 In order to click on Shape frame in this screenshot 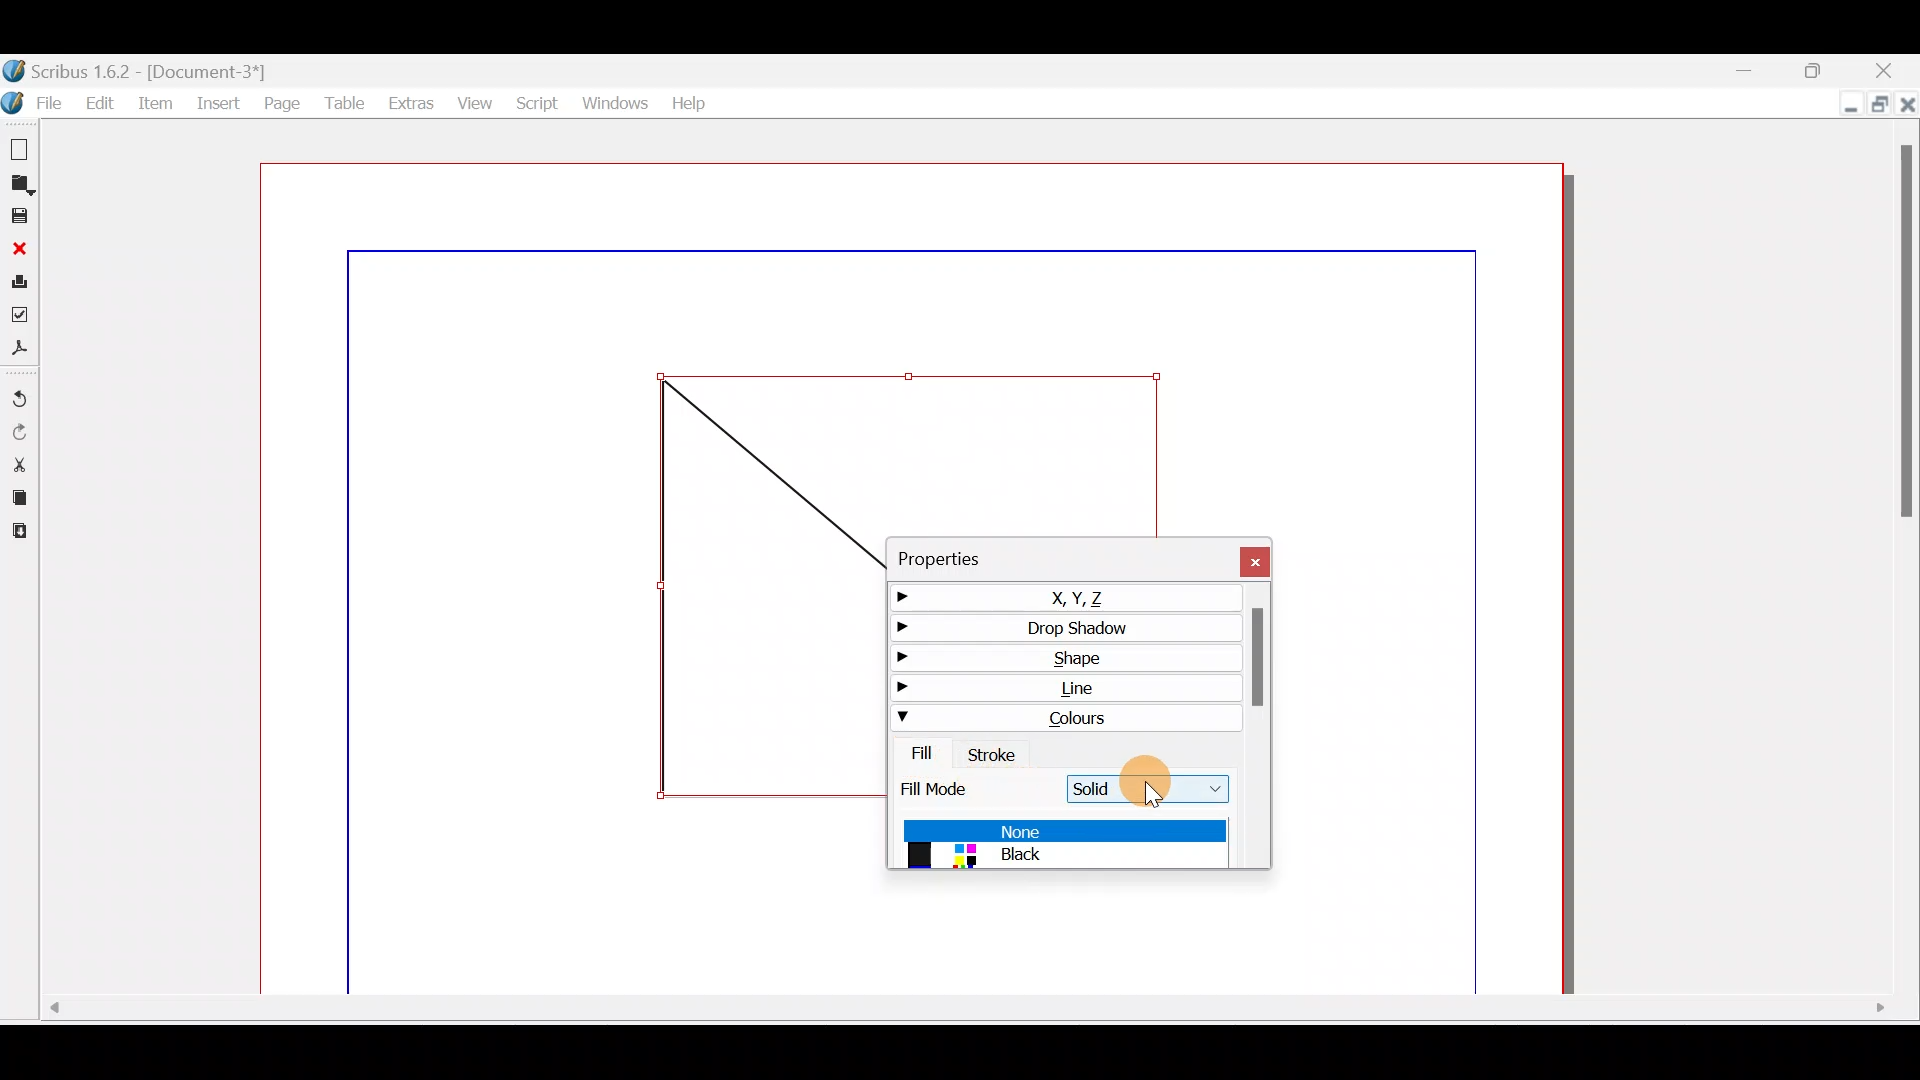, I will do `click(765, 589)`.